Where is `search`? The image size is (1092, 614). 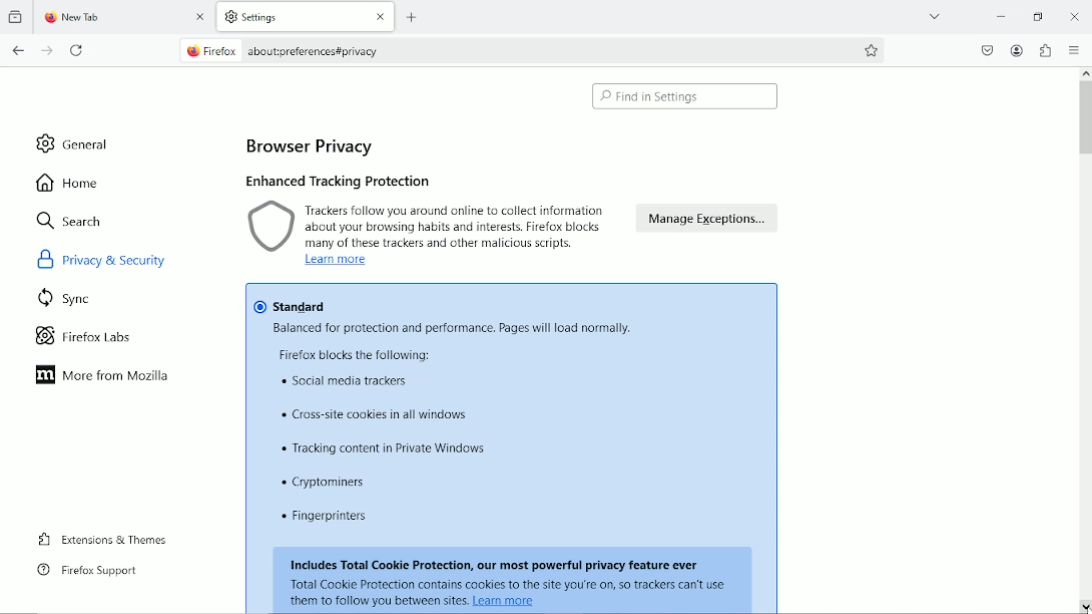 search is located at coordinates (70, 220).